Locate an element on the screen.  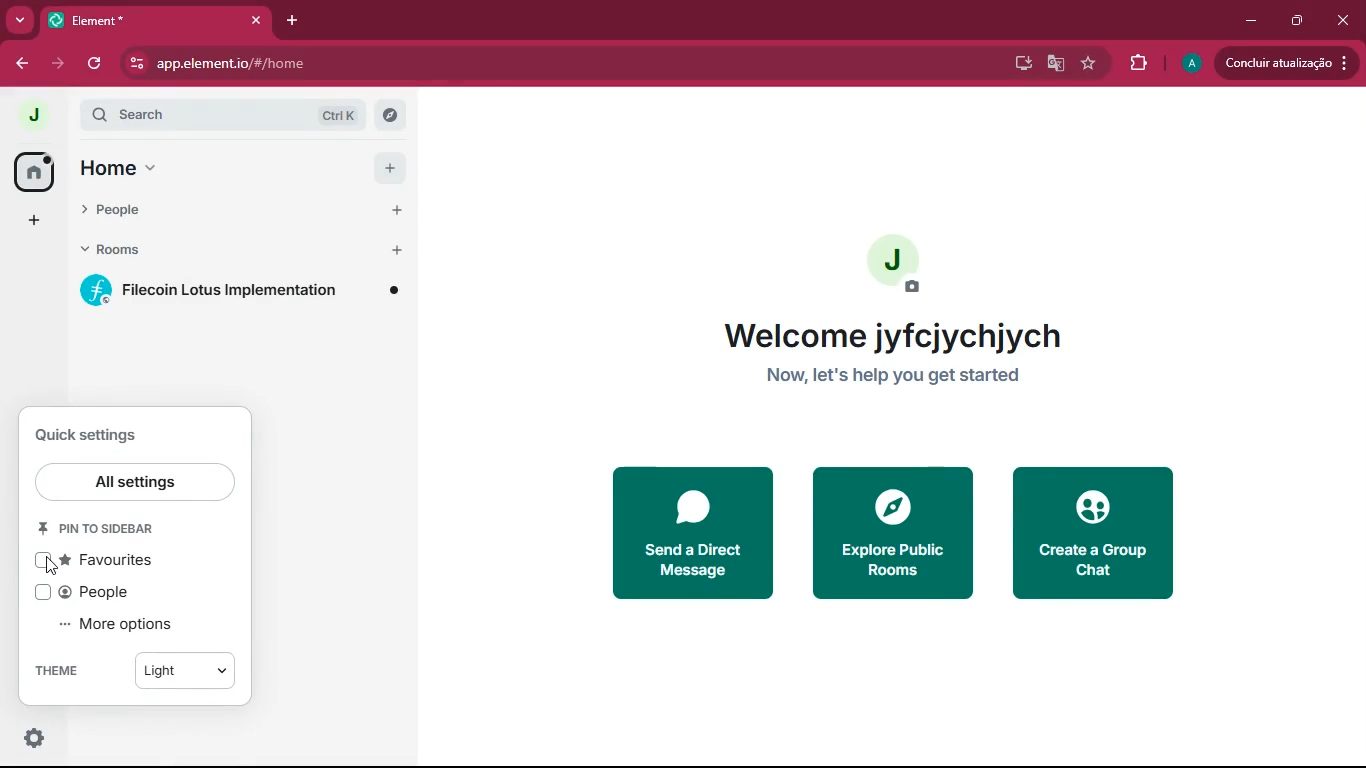
forward is located at coordinates (58, 65).